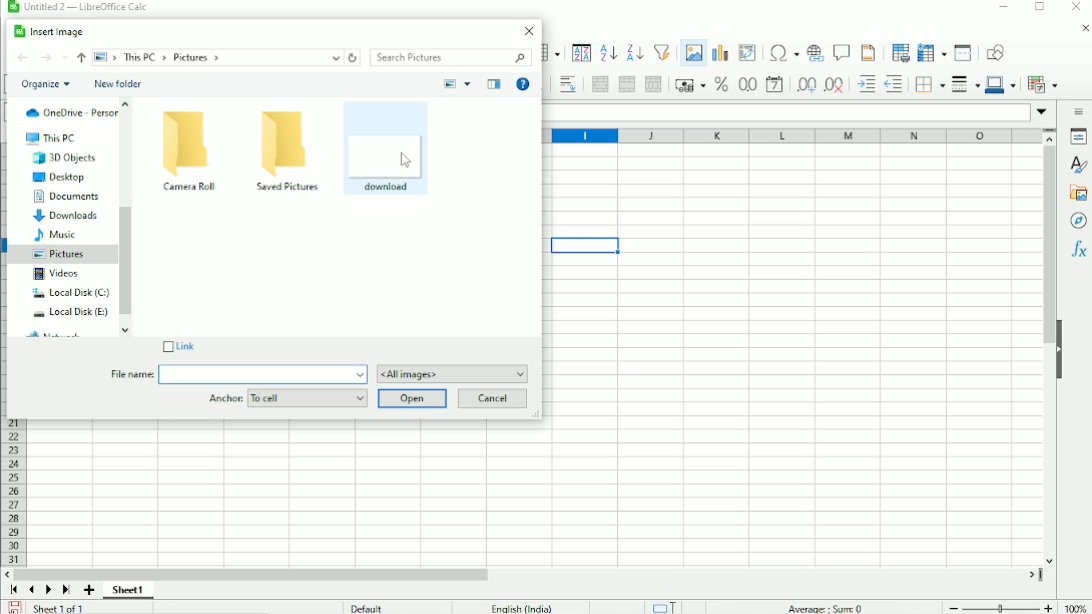 This screenshot has width=1092, height=614. What do you see at coordinates (127, 261) in the screenshot?
I see `Vertical scrollbar` at bounding box center [127, 261].